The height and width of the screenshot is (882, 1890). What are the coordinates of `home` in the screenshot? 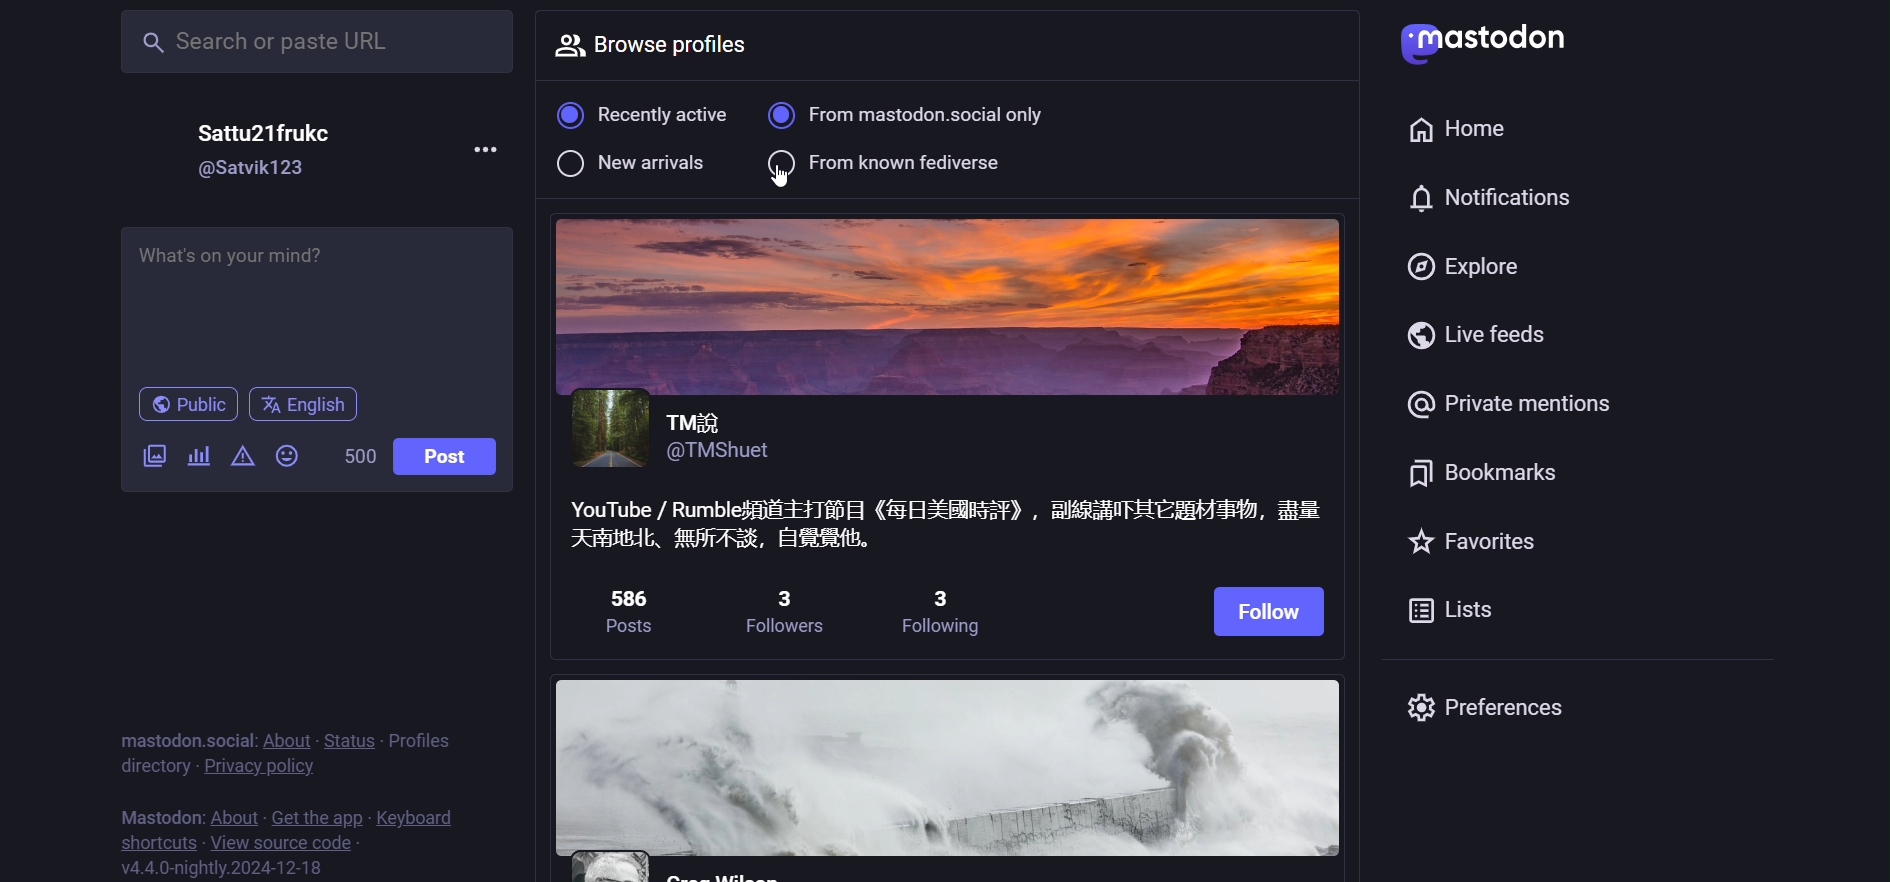 It's located at (1463, 131).